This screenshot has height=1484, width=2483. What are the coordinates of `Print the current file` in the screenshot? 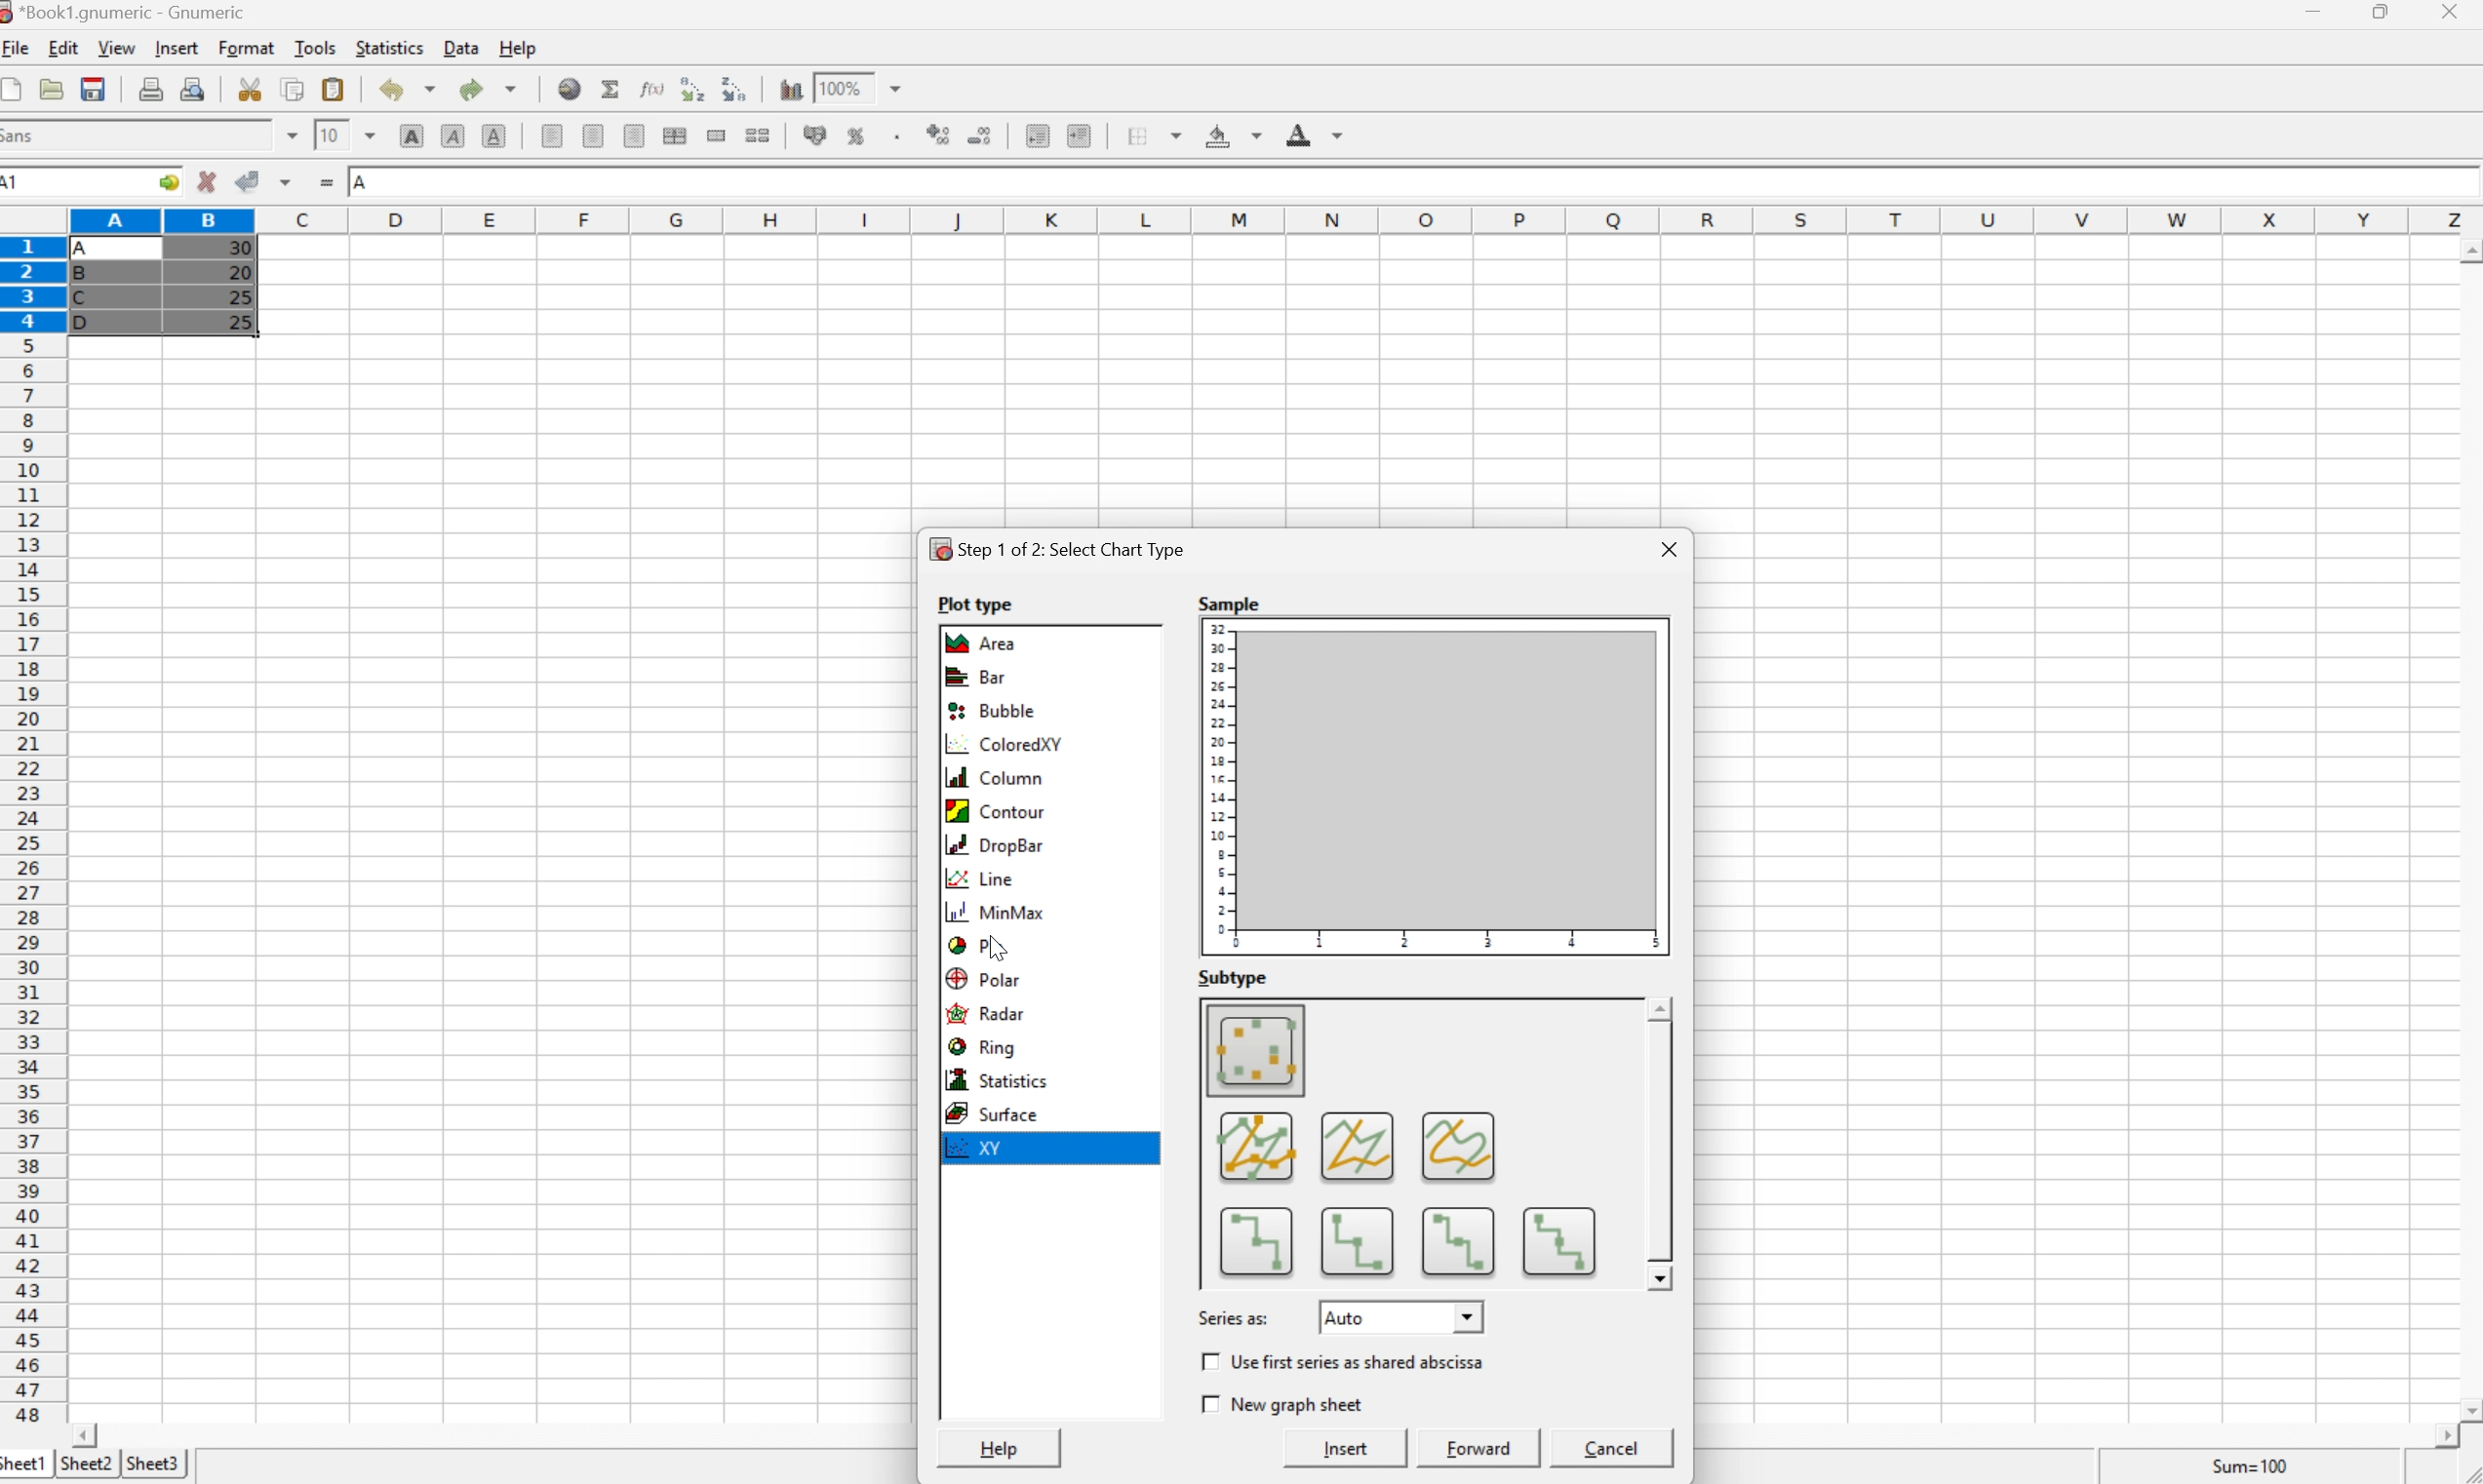 It's located at (151, 88).